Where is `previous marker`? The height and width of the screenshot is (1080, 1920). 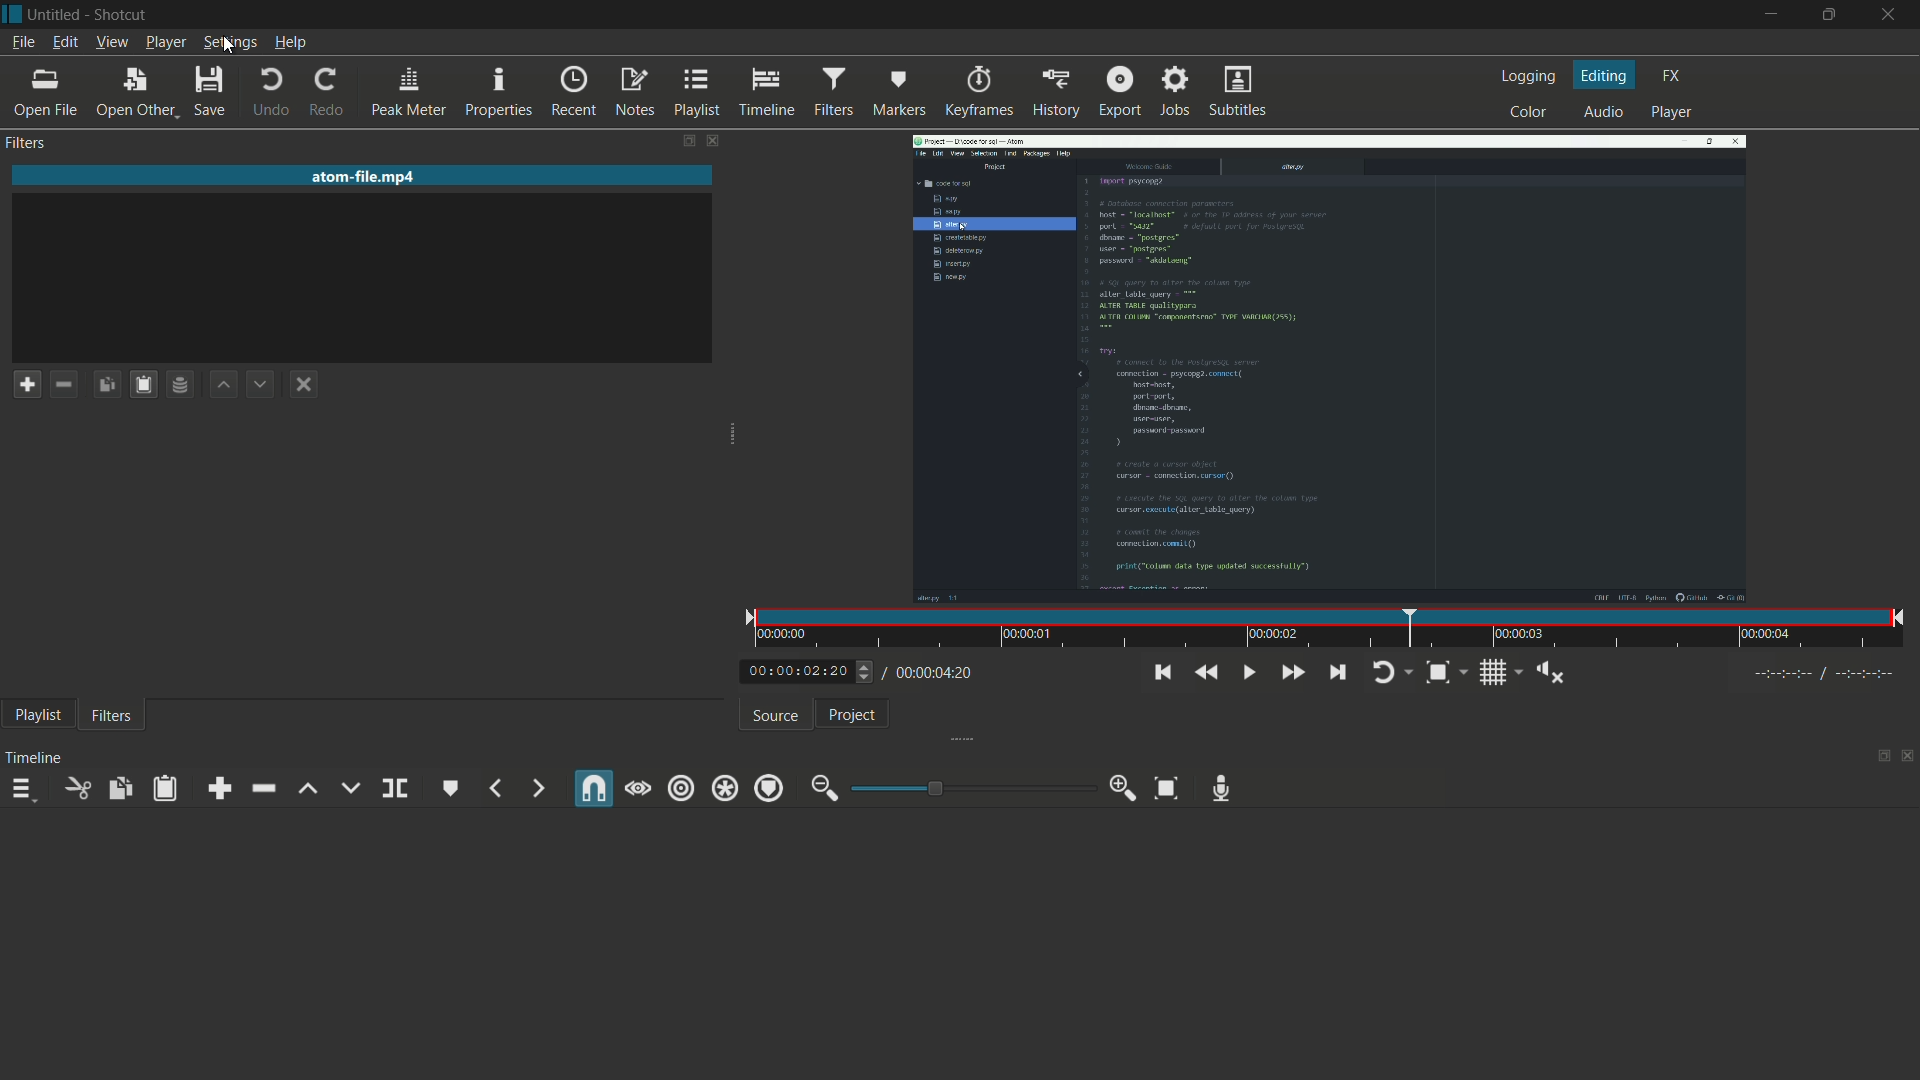
previous marker is located at coordinates (499, 787).